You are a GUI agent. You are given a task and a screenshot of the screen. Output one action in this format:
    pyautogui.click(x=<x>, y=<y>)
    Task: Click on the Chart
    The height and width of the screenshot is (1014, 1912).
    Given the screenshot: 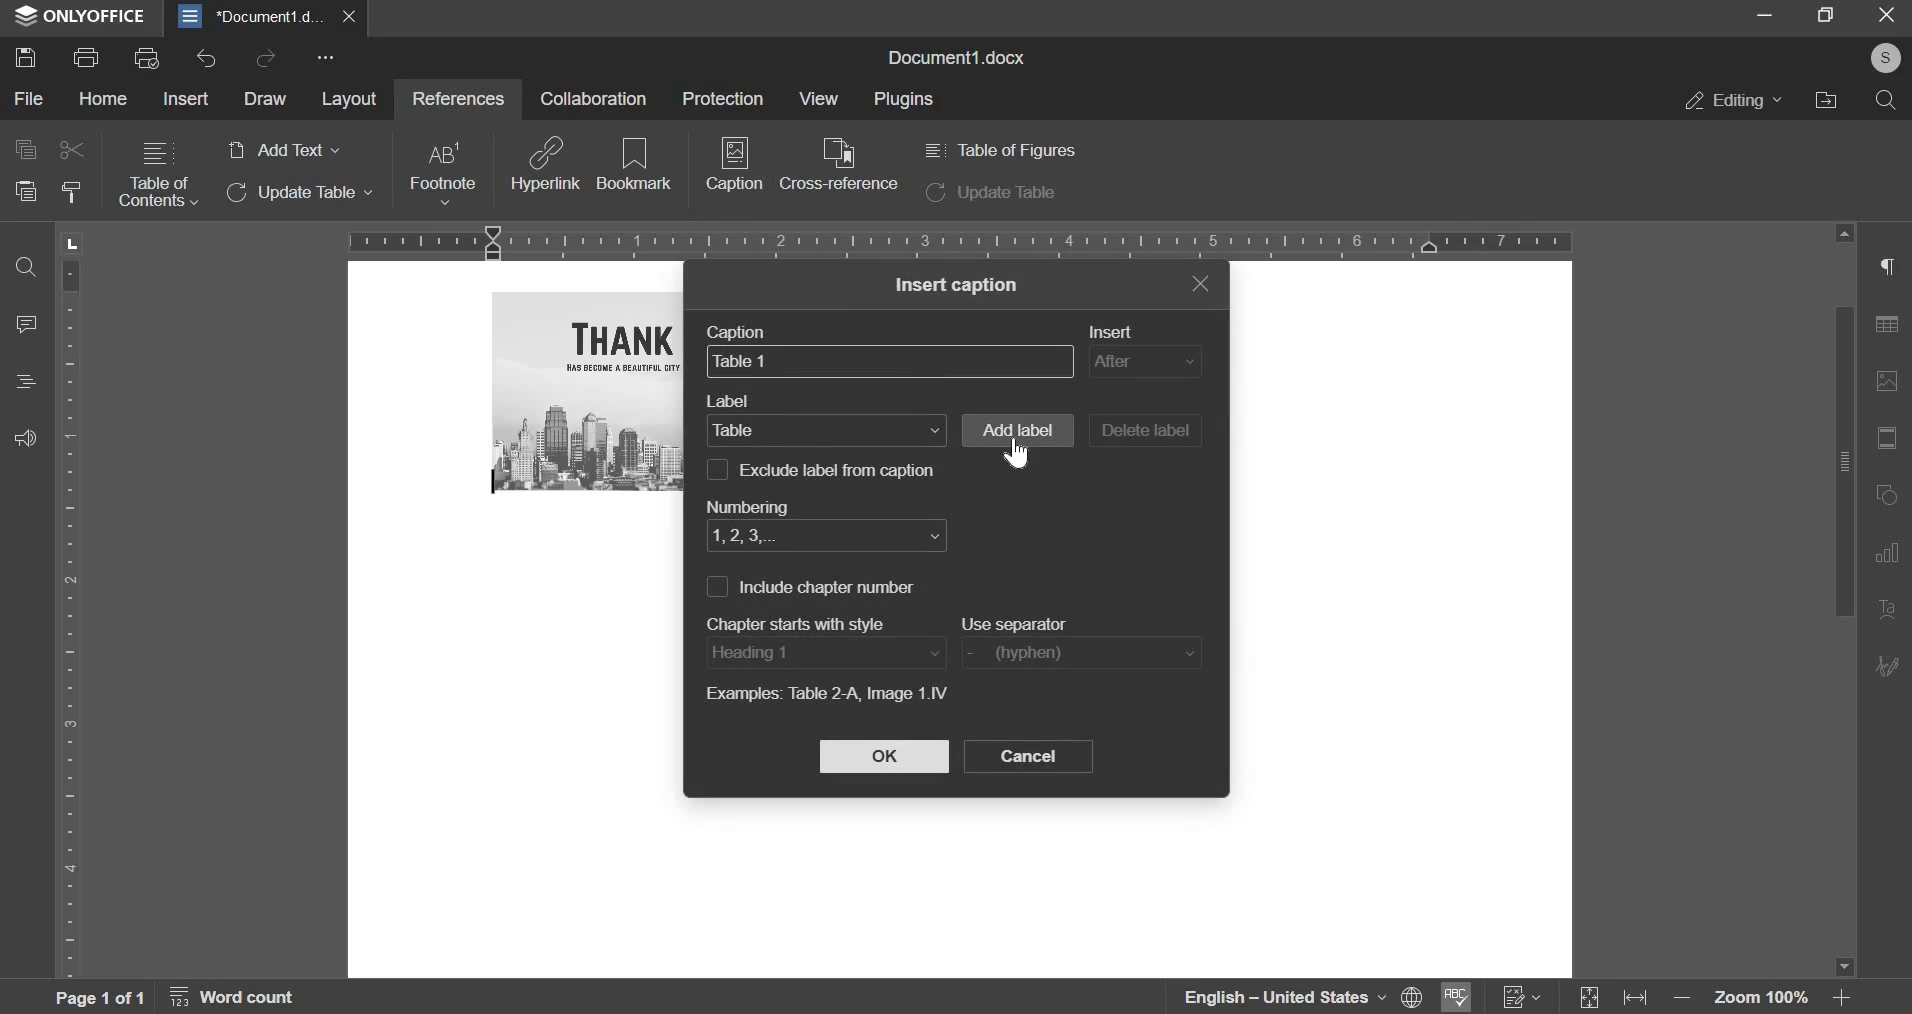 What is the action you would take?
    pyautogui.click(x=1893, y=553)
    